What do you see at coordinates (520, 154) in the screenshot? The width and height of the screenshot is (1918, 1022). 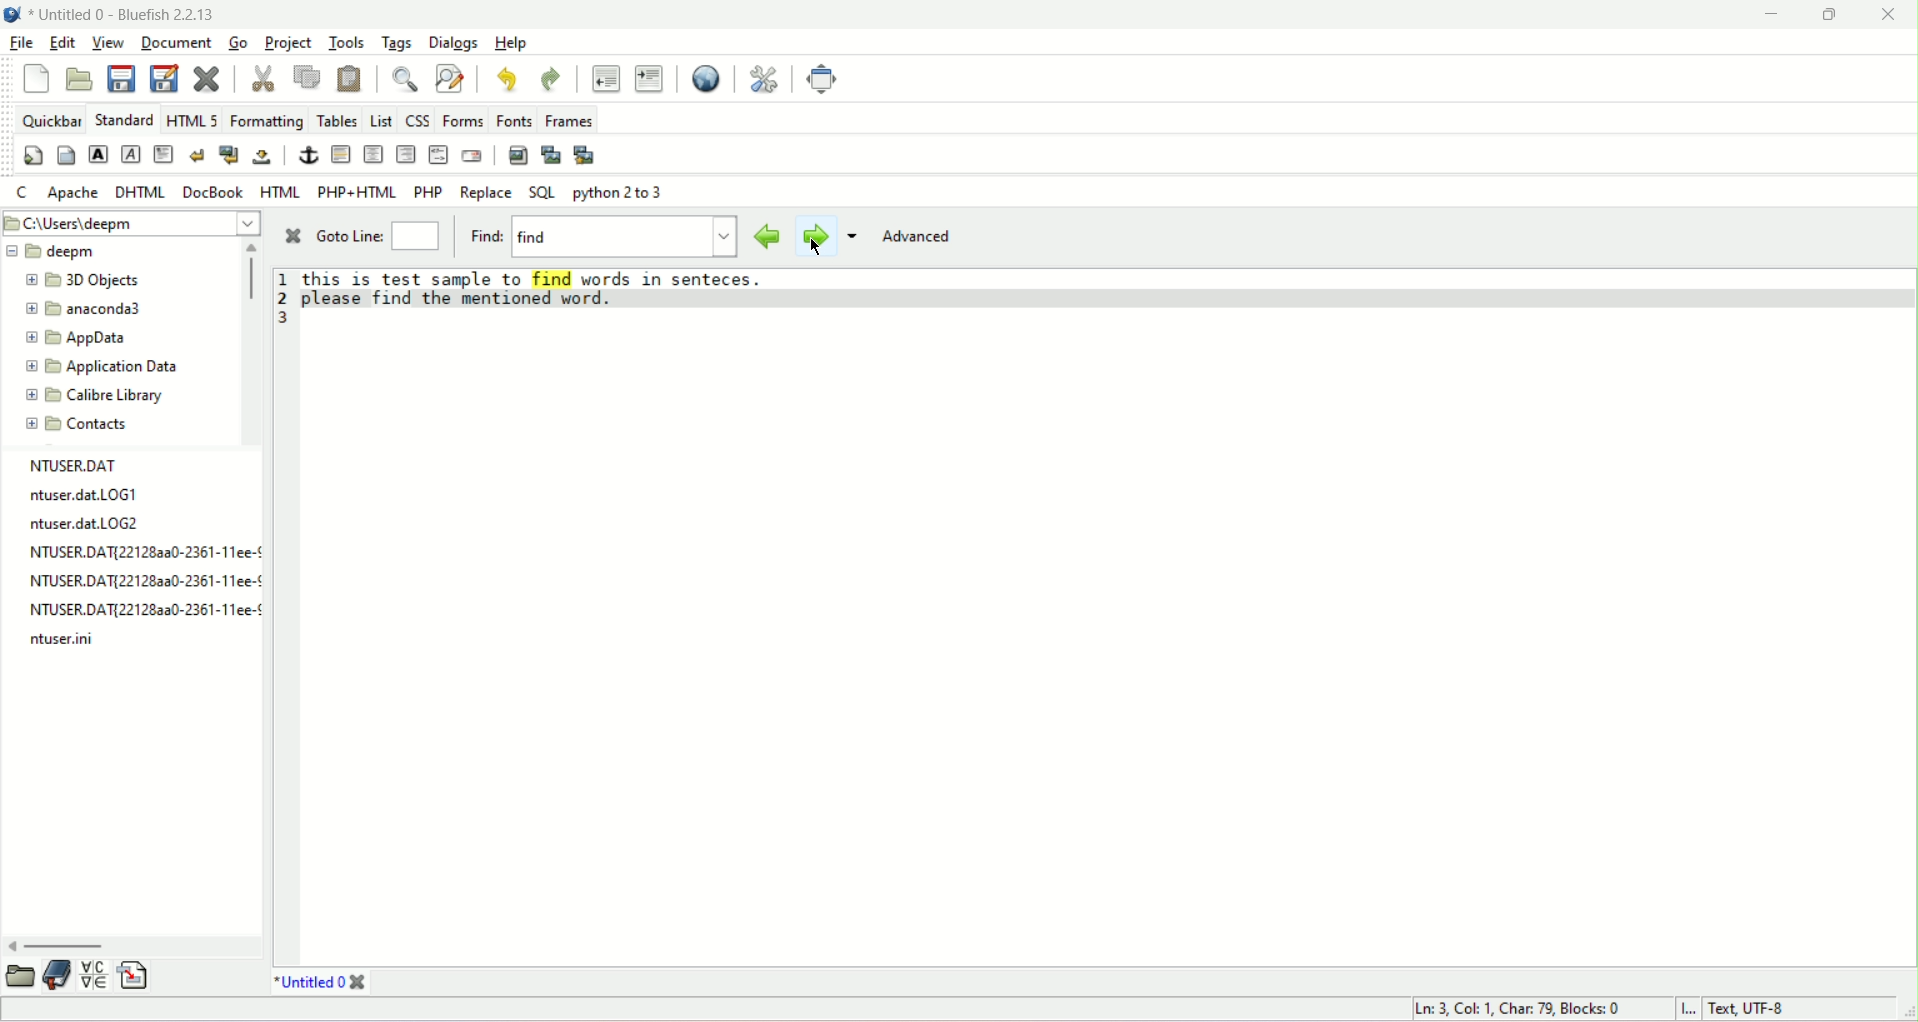 I see `insert images` at bounding box center [520, 154].